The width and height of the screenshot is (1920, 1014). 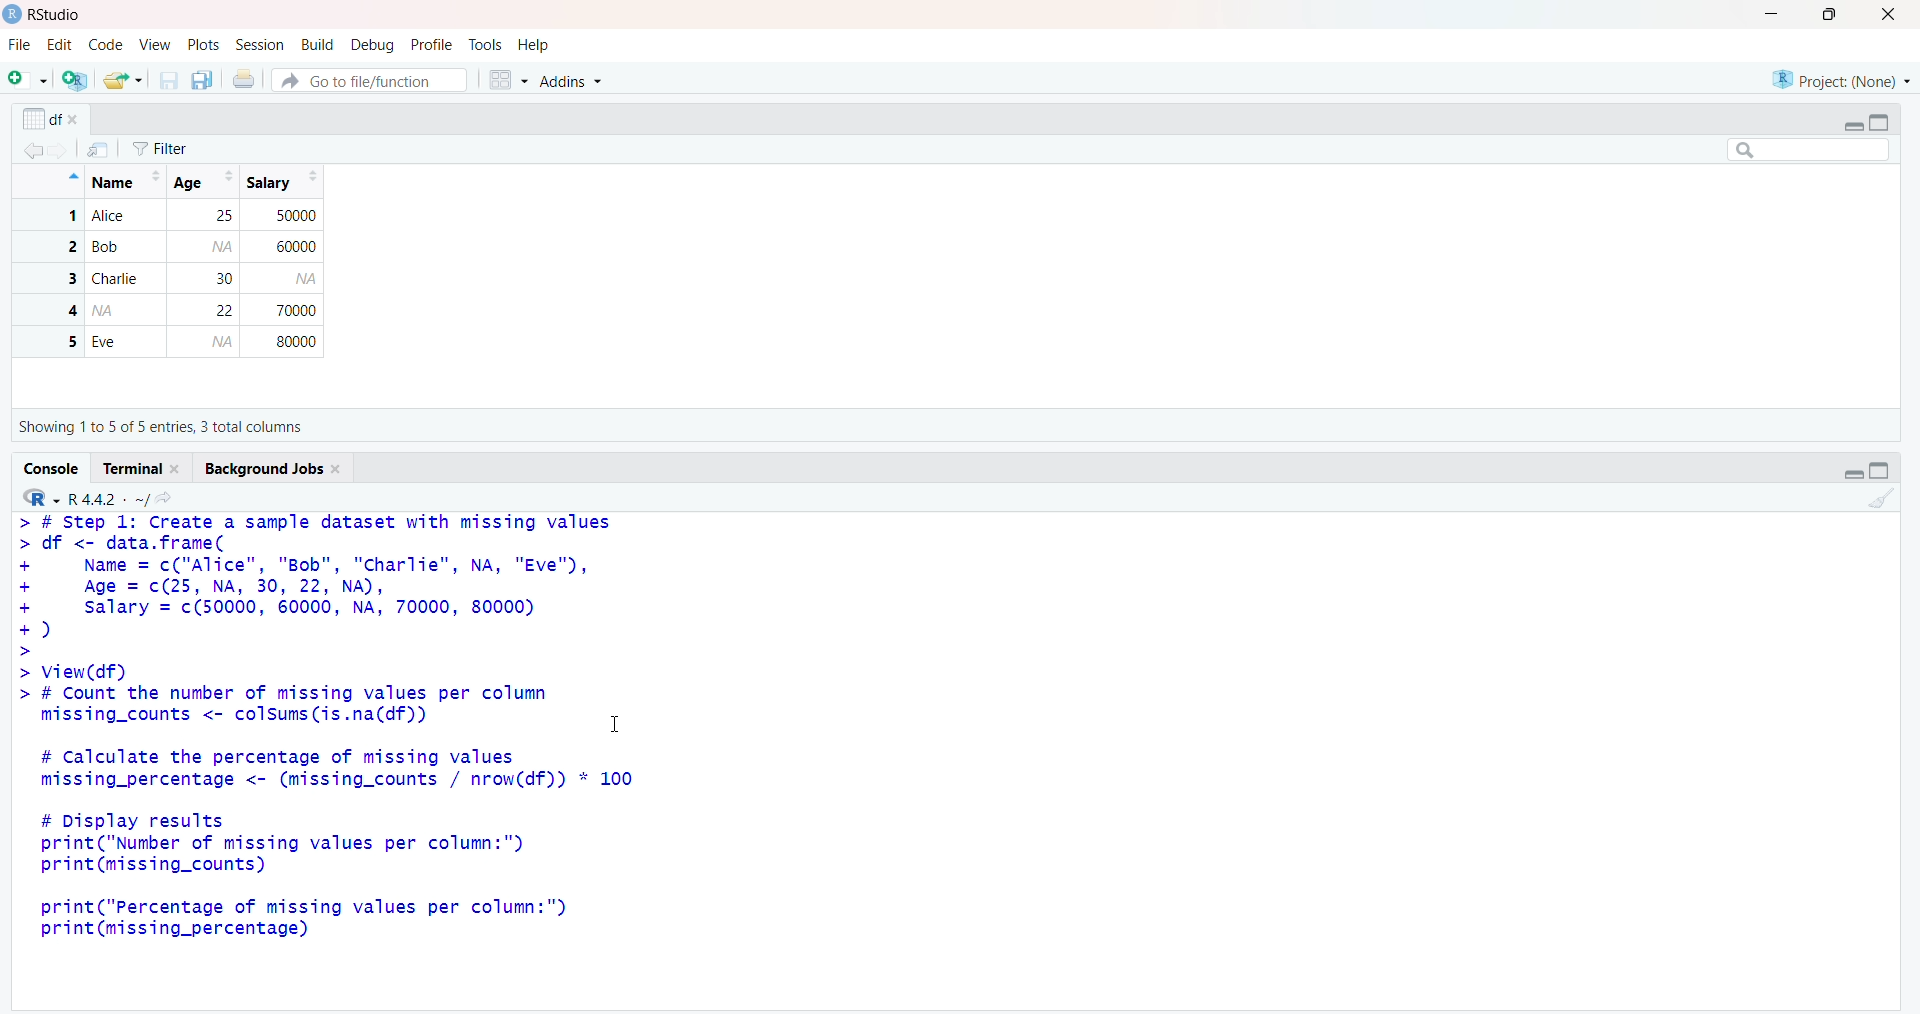 What do you see at coordinates (433, 43) in the screenshot?
I see `Profile` at bounding box center [433, 43].